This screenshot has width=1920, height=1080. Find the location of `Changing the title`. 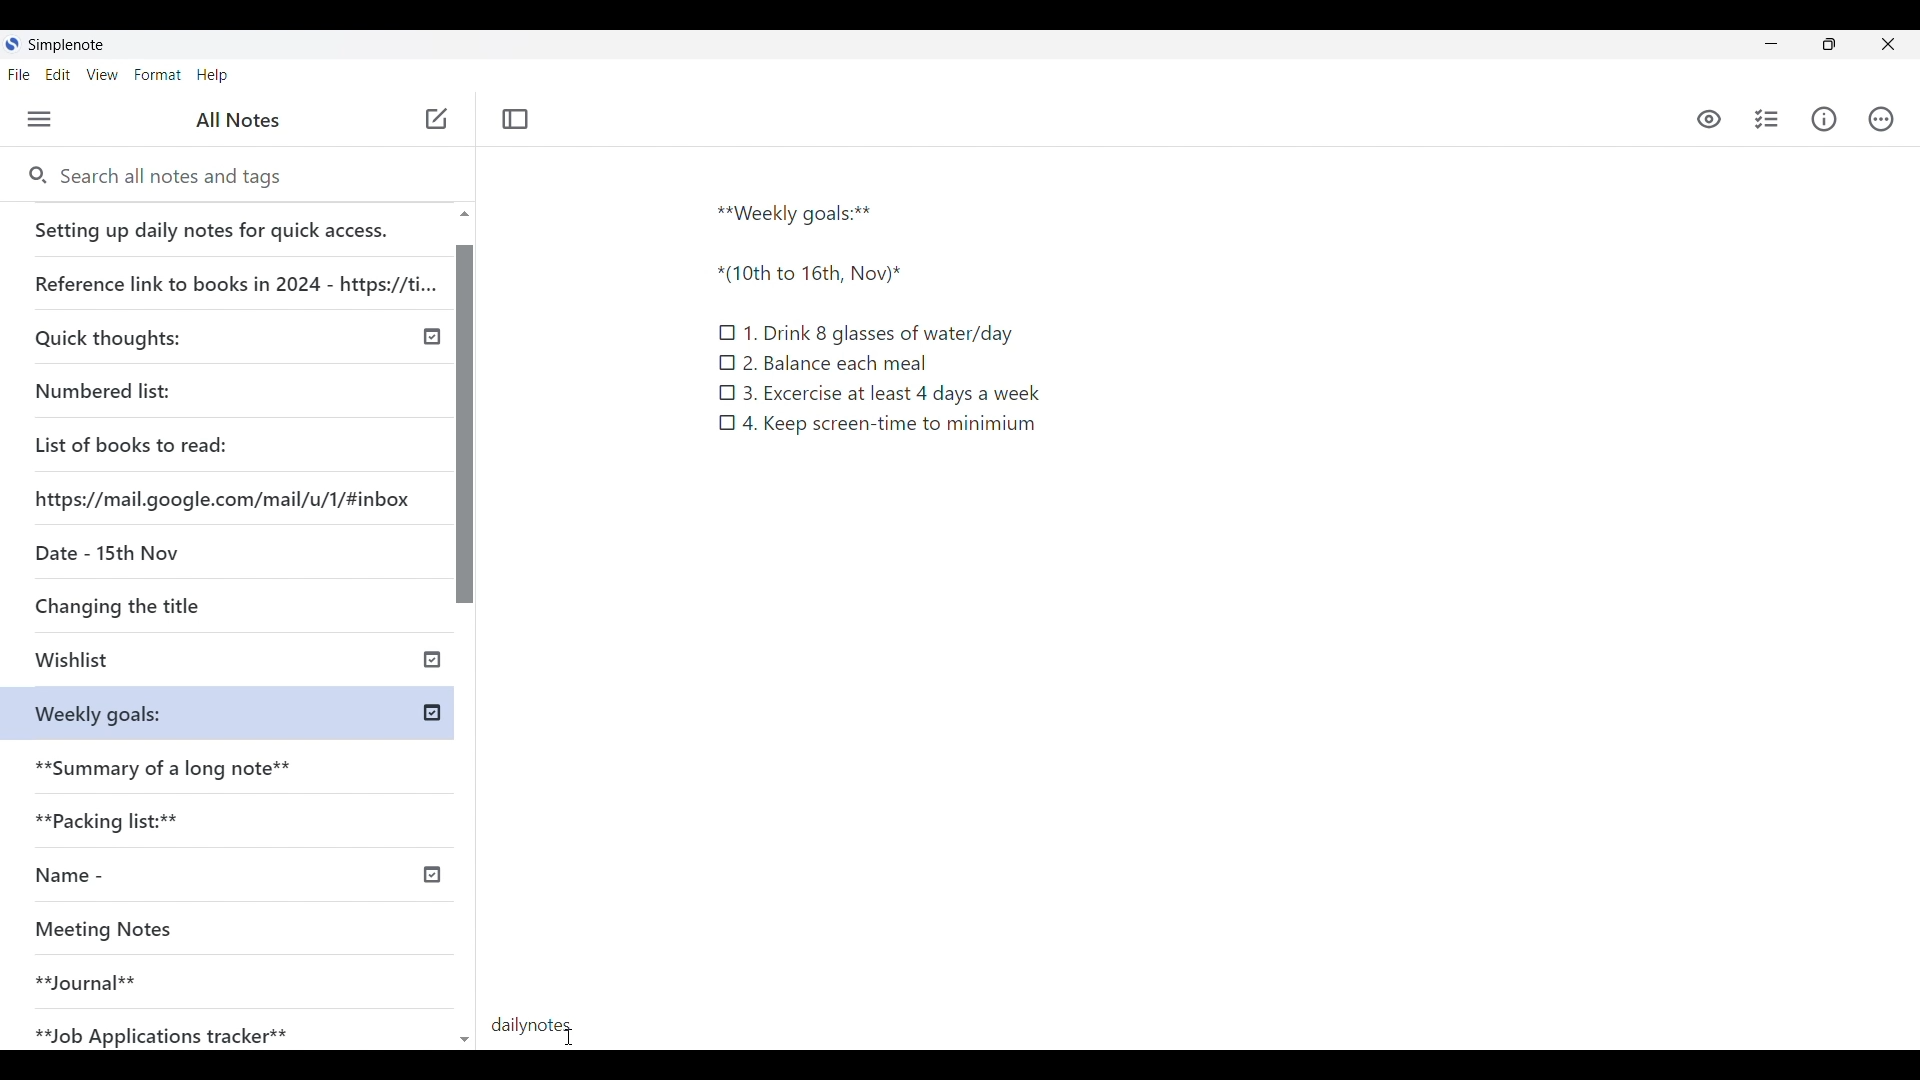

Changing the title is located at coordinates (160, 605).